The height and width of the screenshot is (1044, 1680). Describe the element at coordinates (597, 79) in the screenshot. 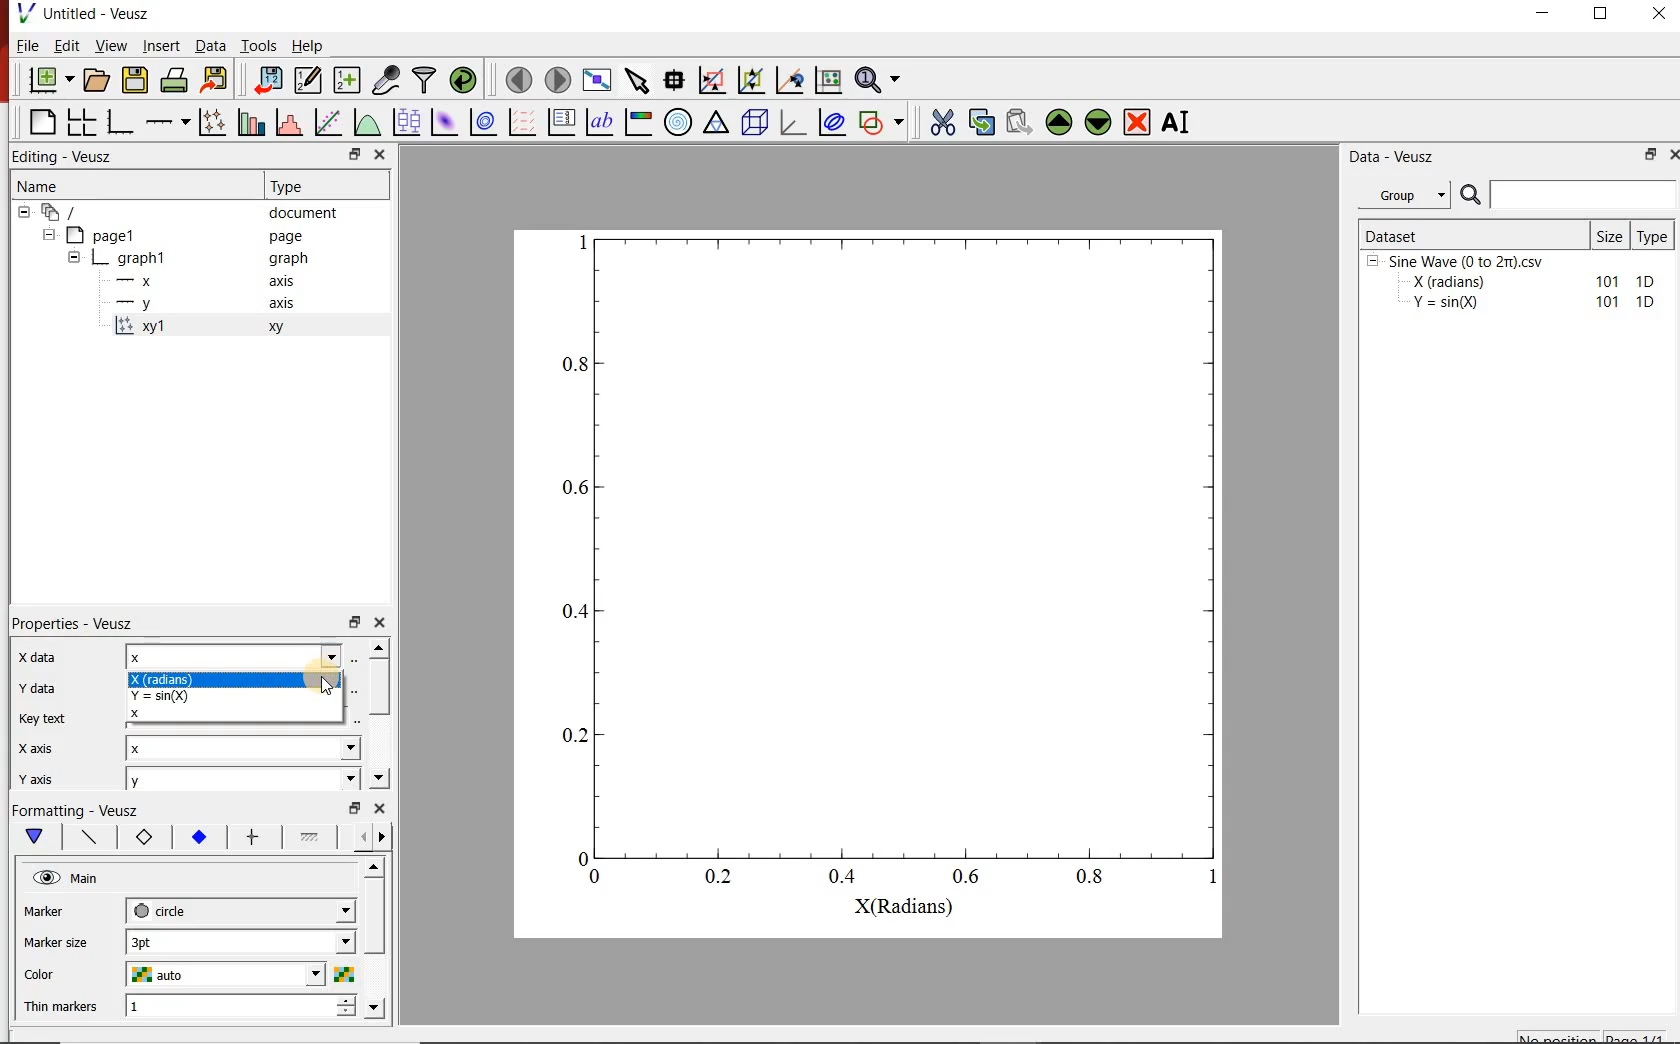

I see `view plot full screen` at that location.